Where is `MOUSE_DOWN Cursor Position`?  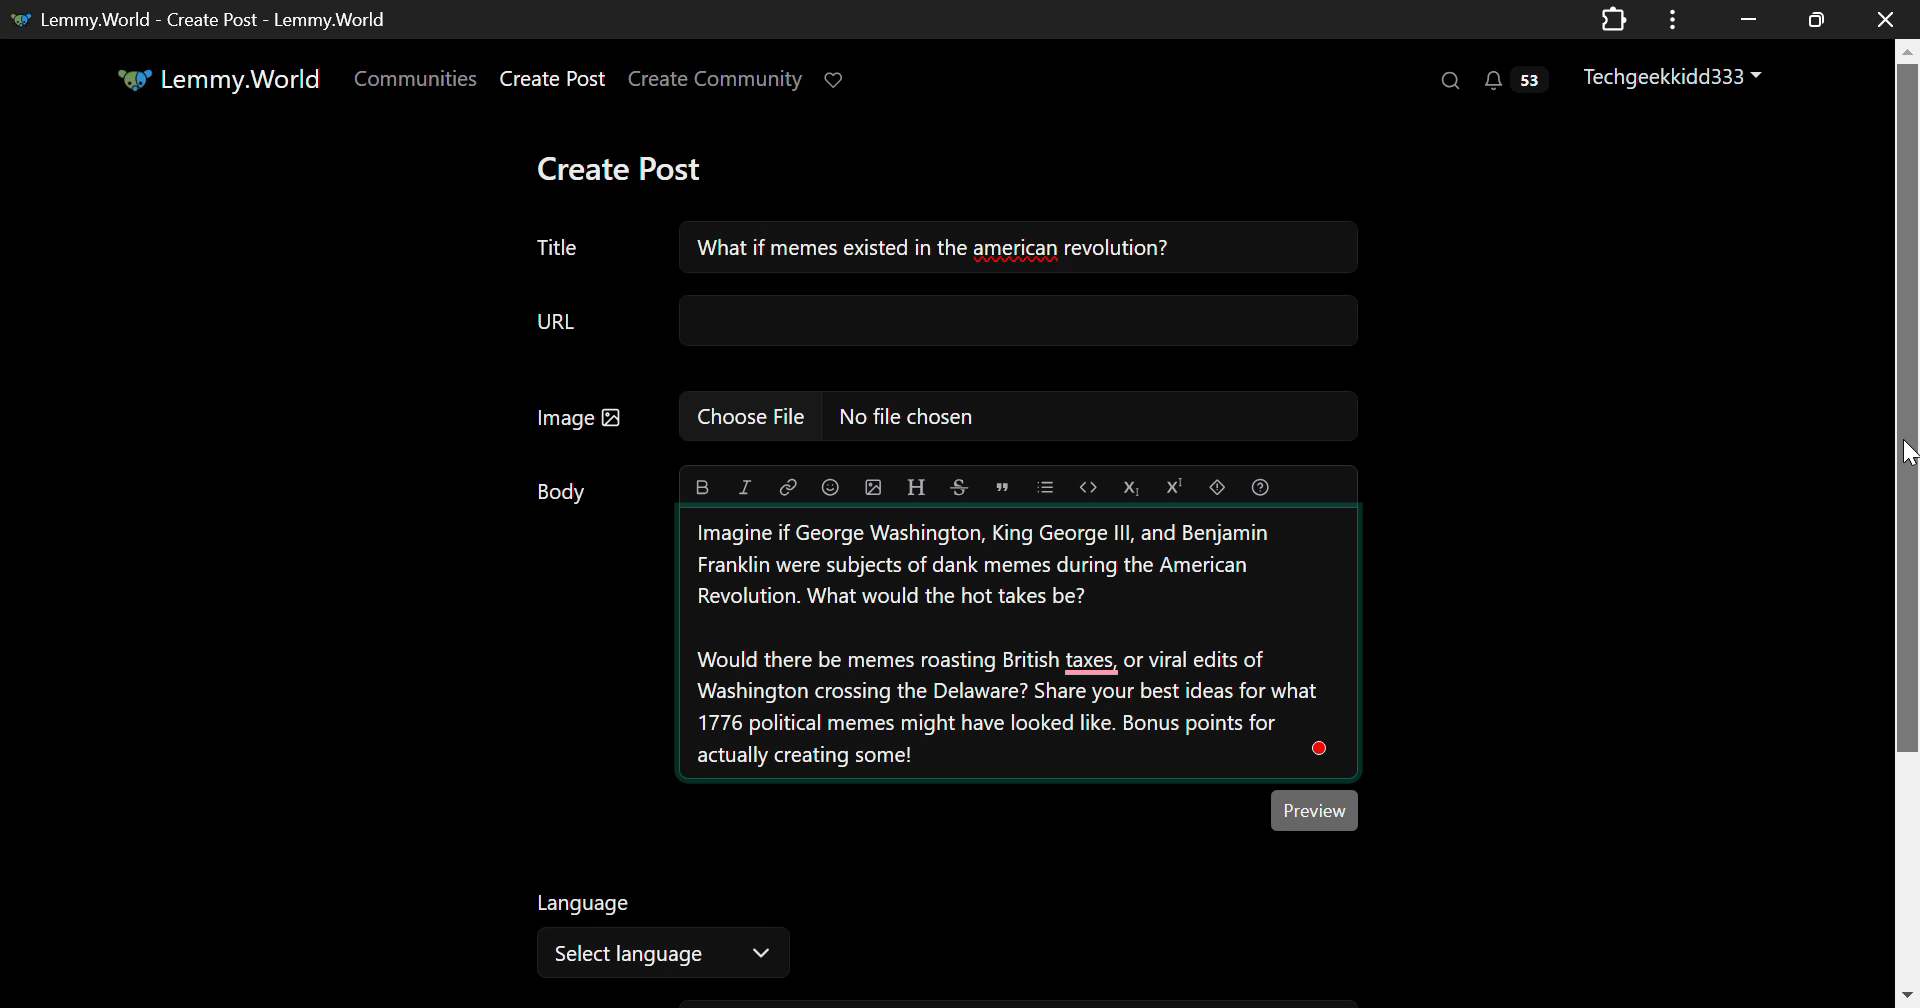 MOUSE_DOWN Cursor Position is located at coordinates (1908, 451).